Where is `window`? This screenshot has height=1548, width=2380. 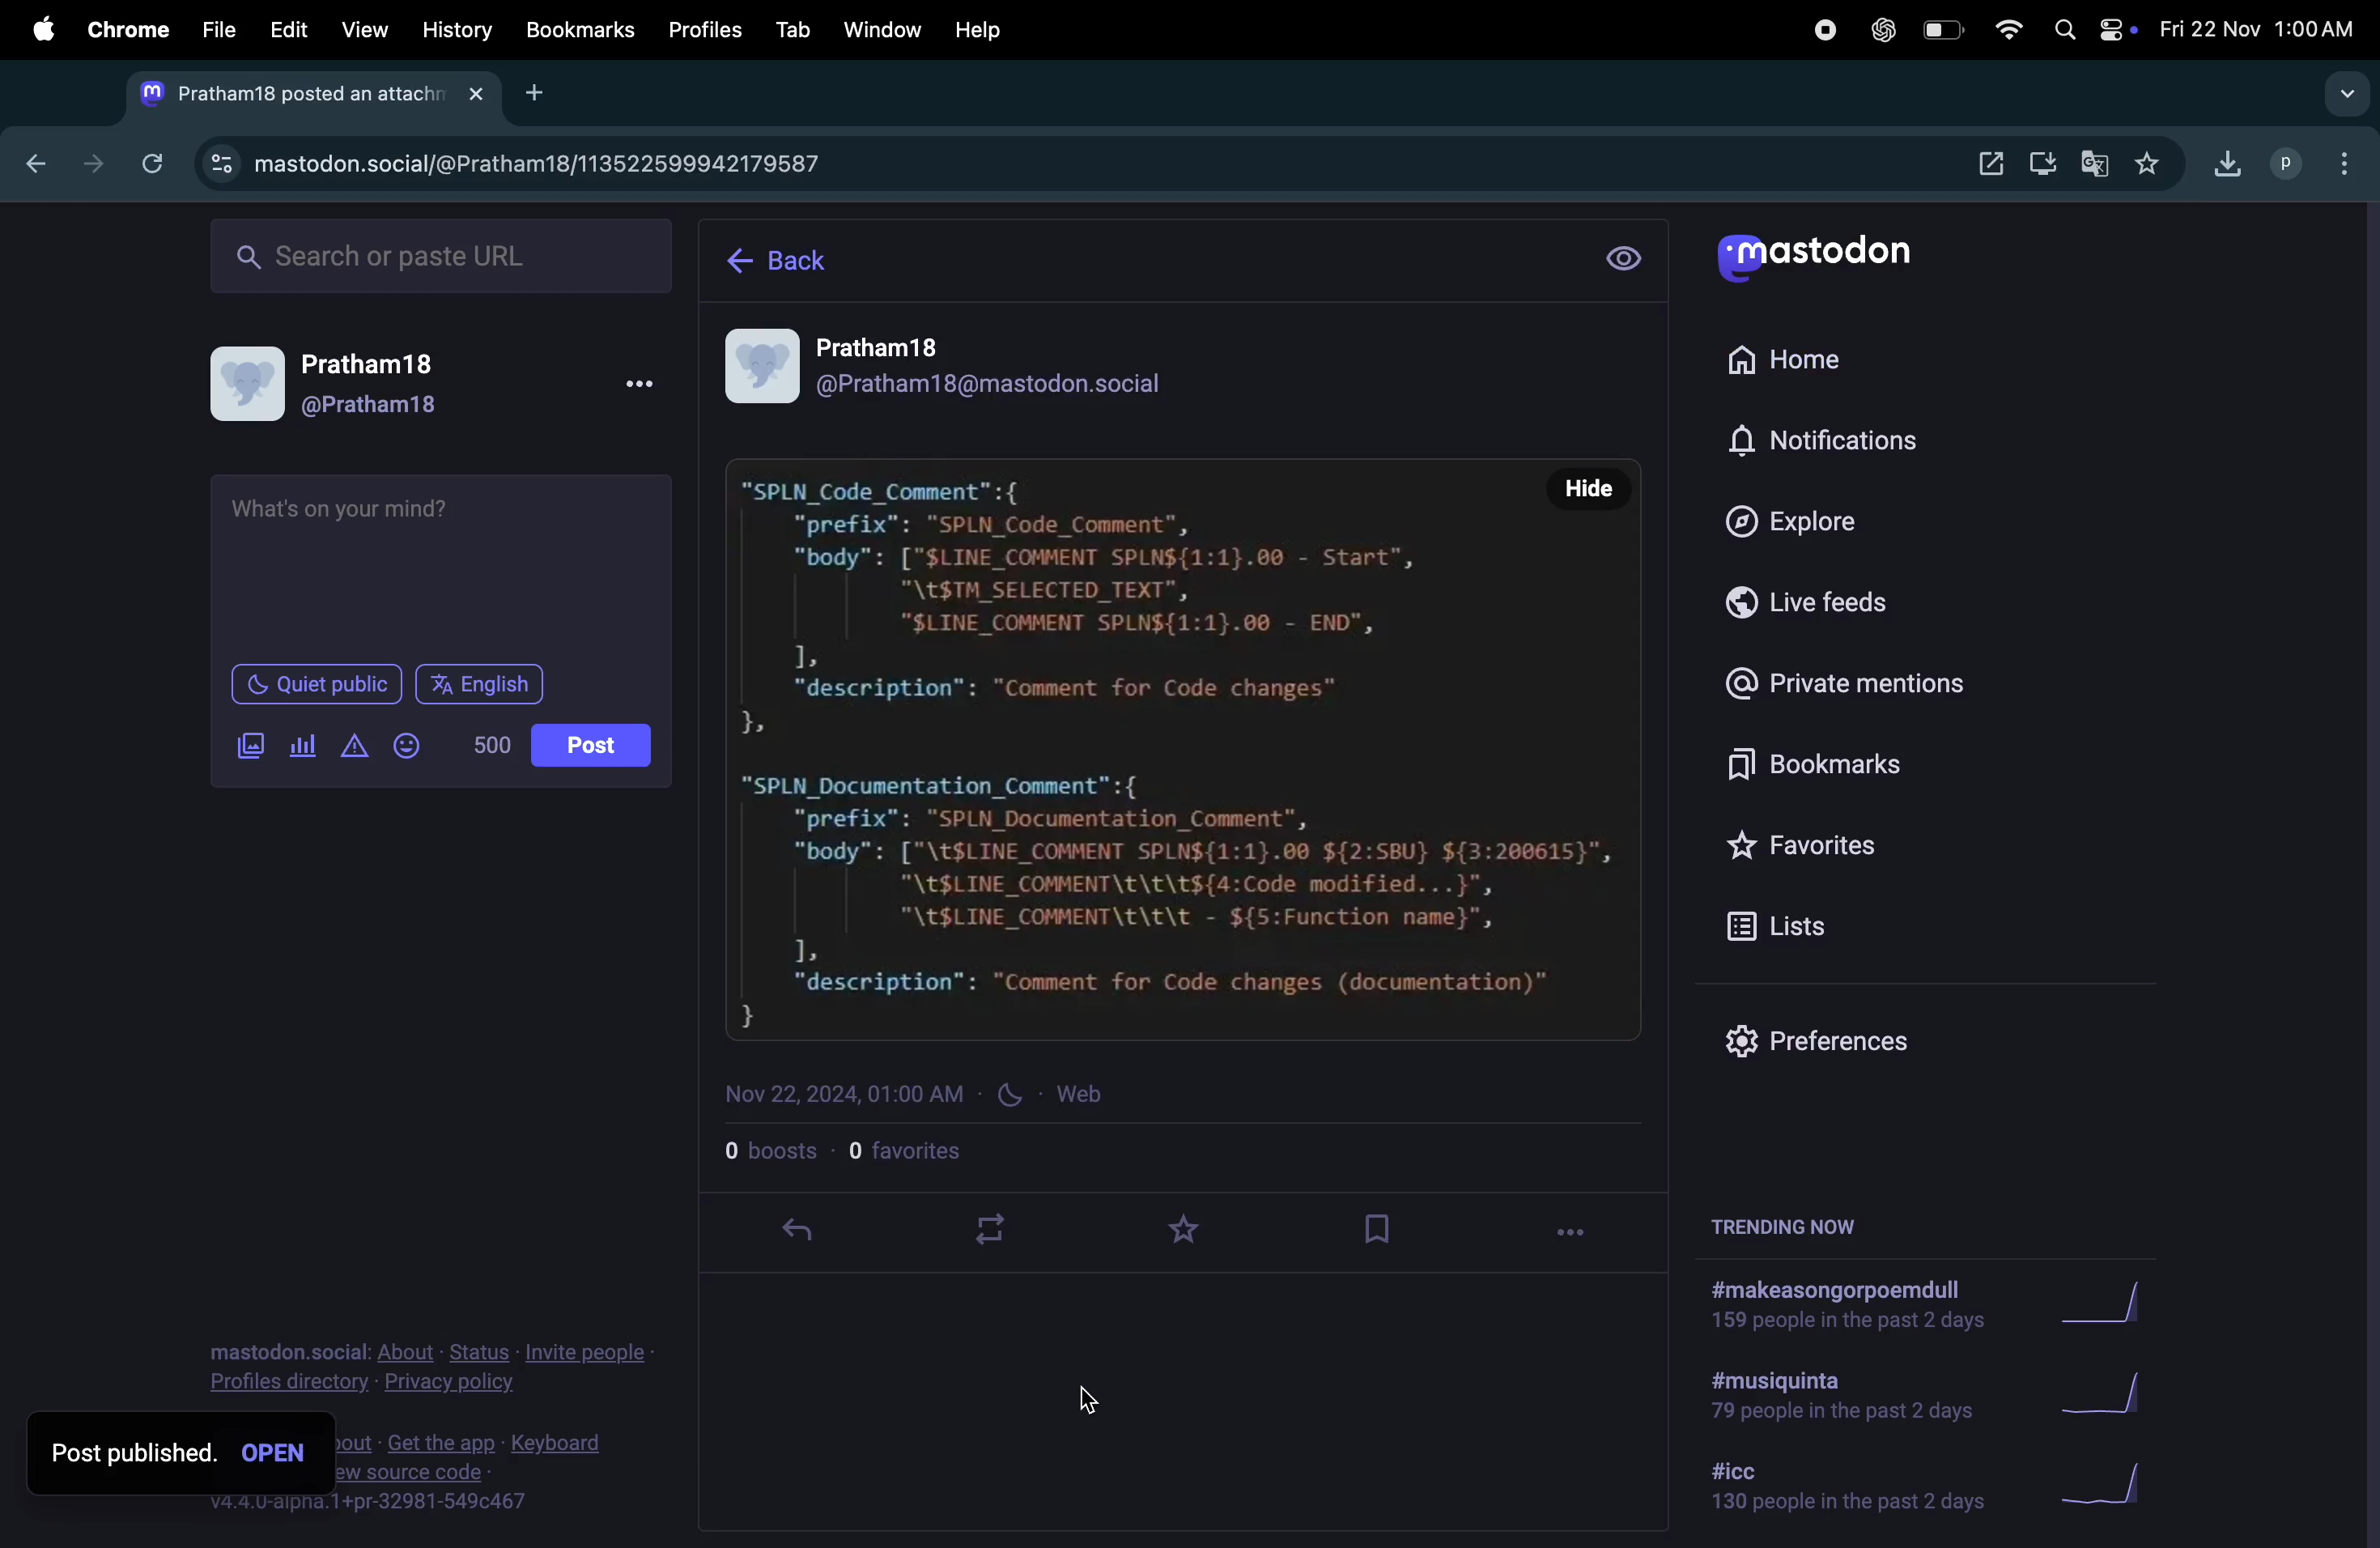 window is located at coordinates (883, 31).